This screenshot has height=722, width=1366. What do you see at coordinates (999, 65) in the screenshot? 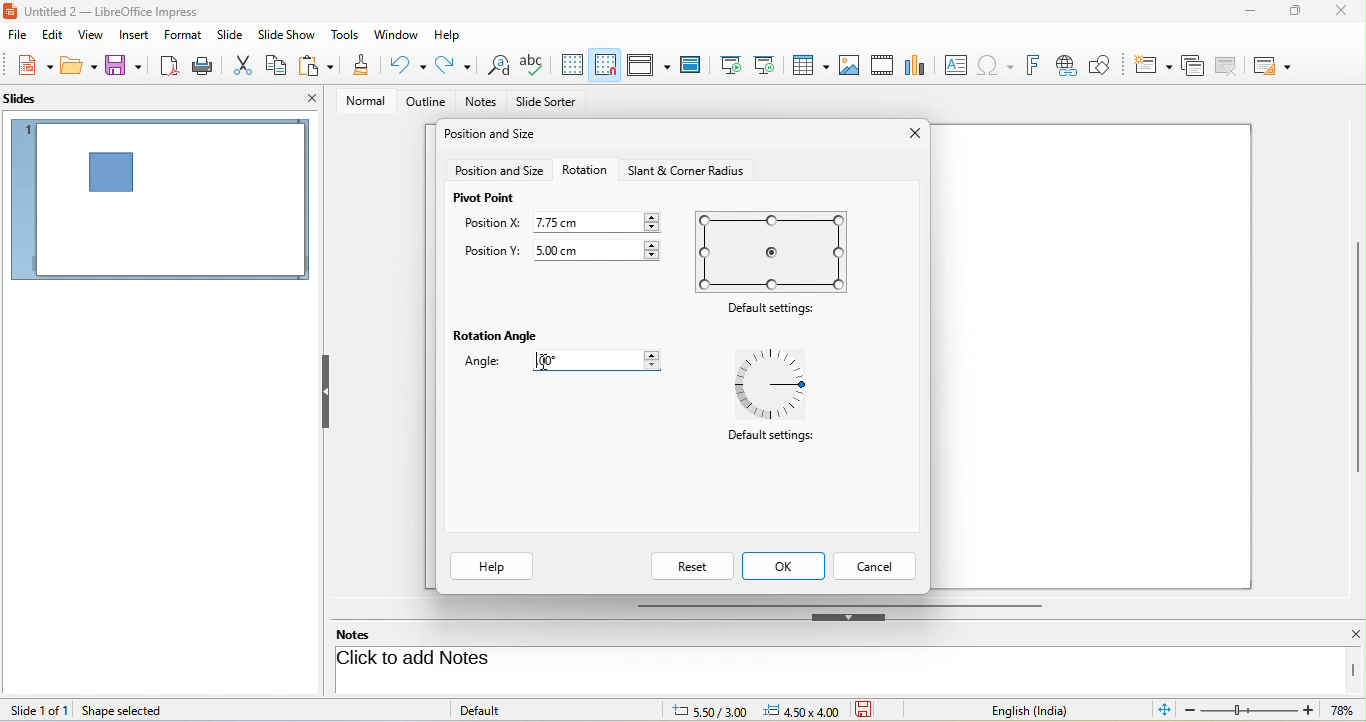
I see `special character` at bounding box center [999, 65].